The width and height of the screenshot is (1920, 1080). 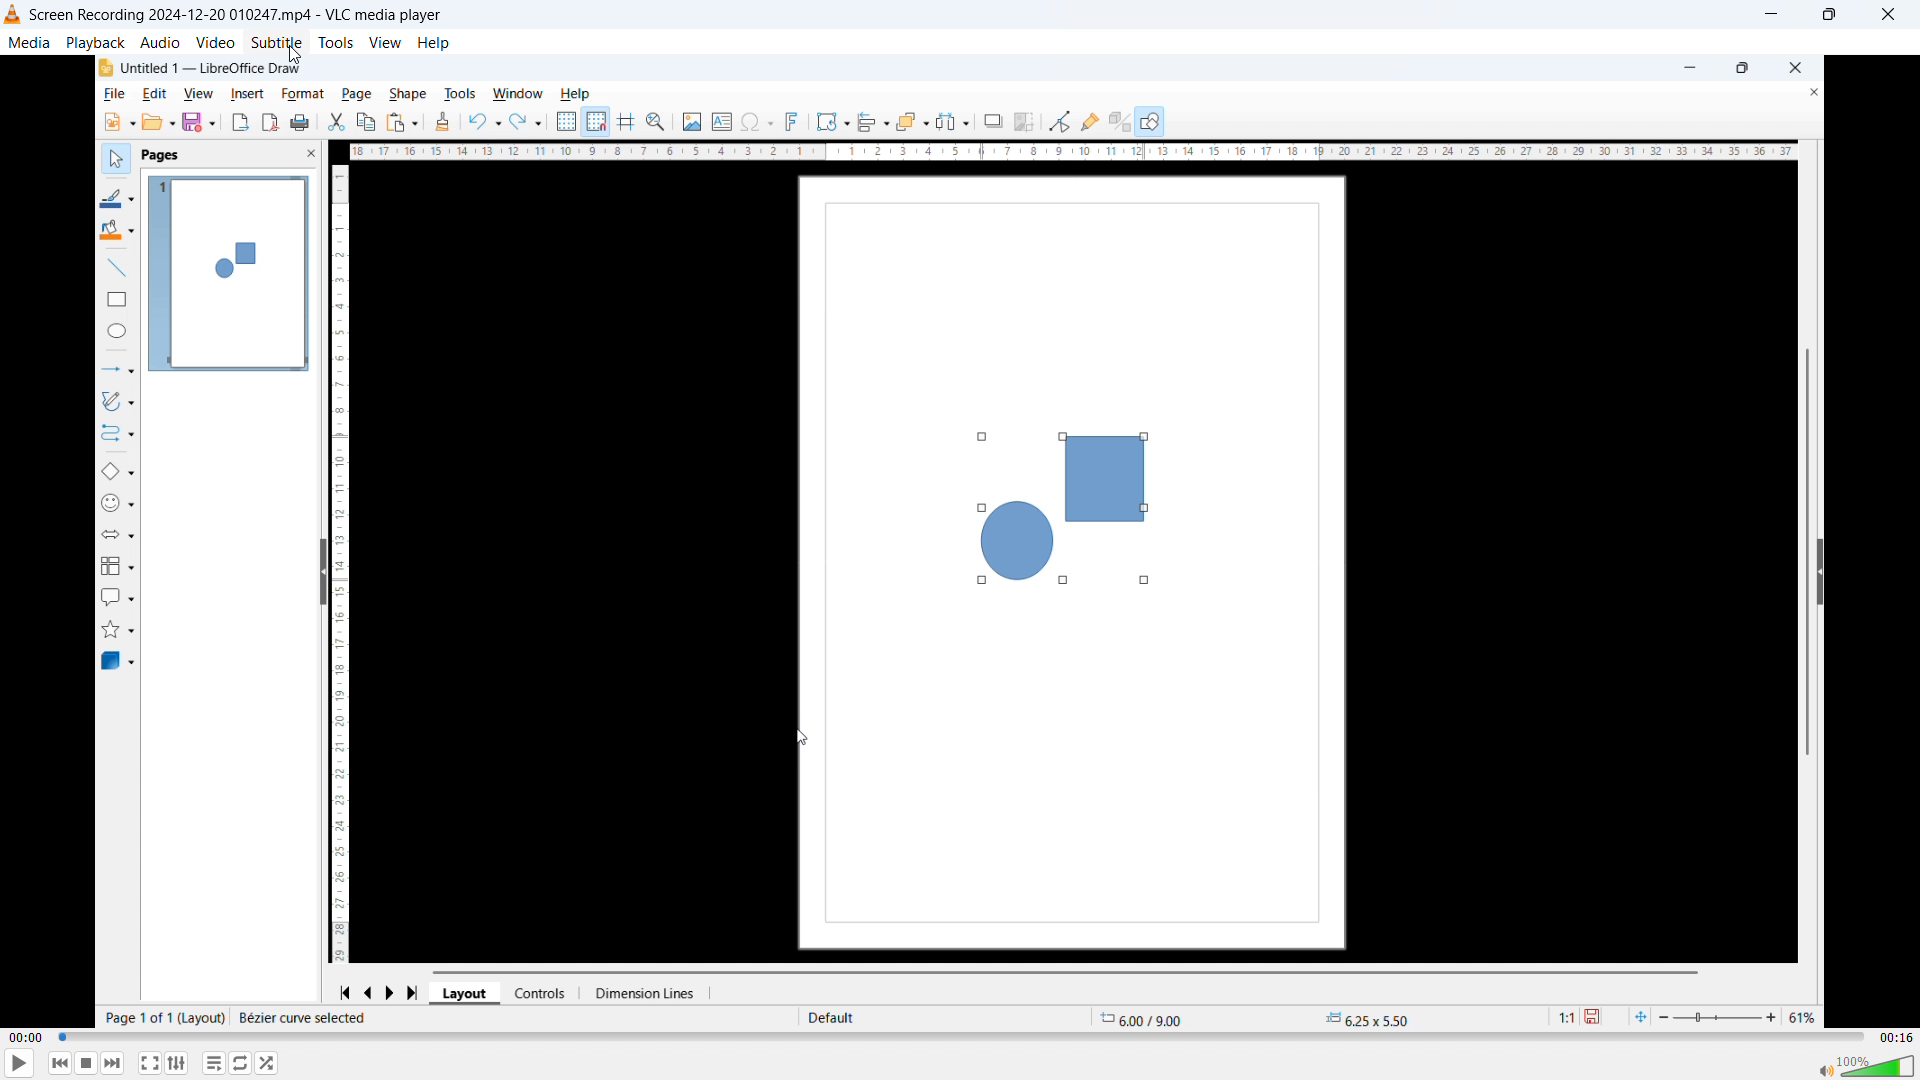 I want to click on print, so click(x=302, y=122).